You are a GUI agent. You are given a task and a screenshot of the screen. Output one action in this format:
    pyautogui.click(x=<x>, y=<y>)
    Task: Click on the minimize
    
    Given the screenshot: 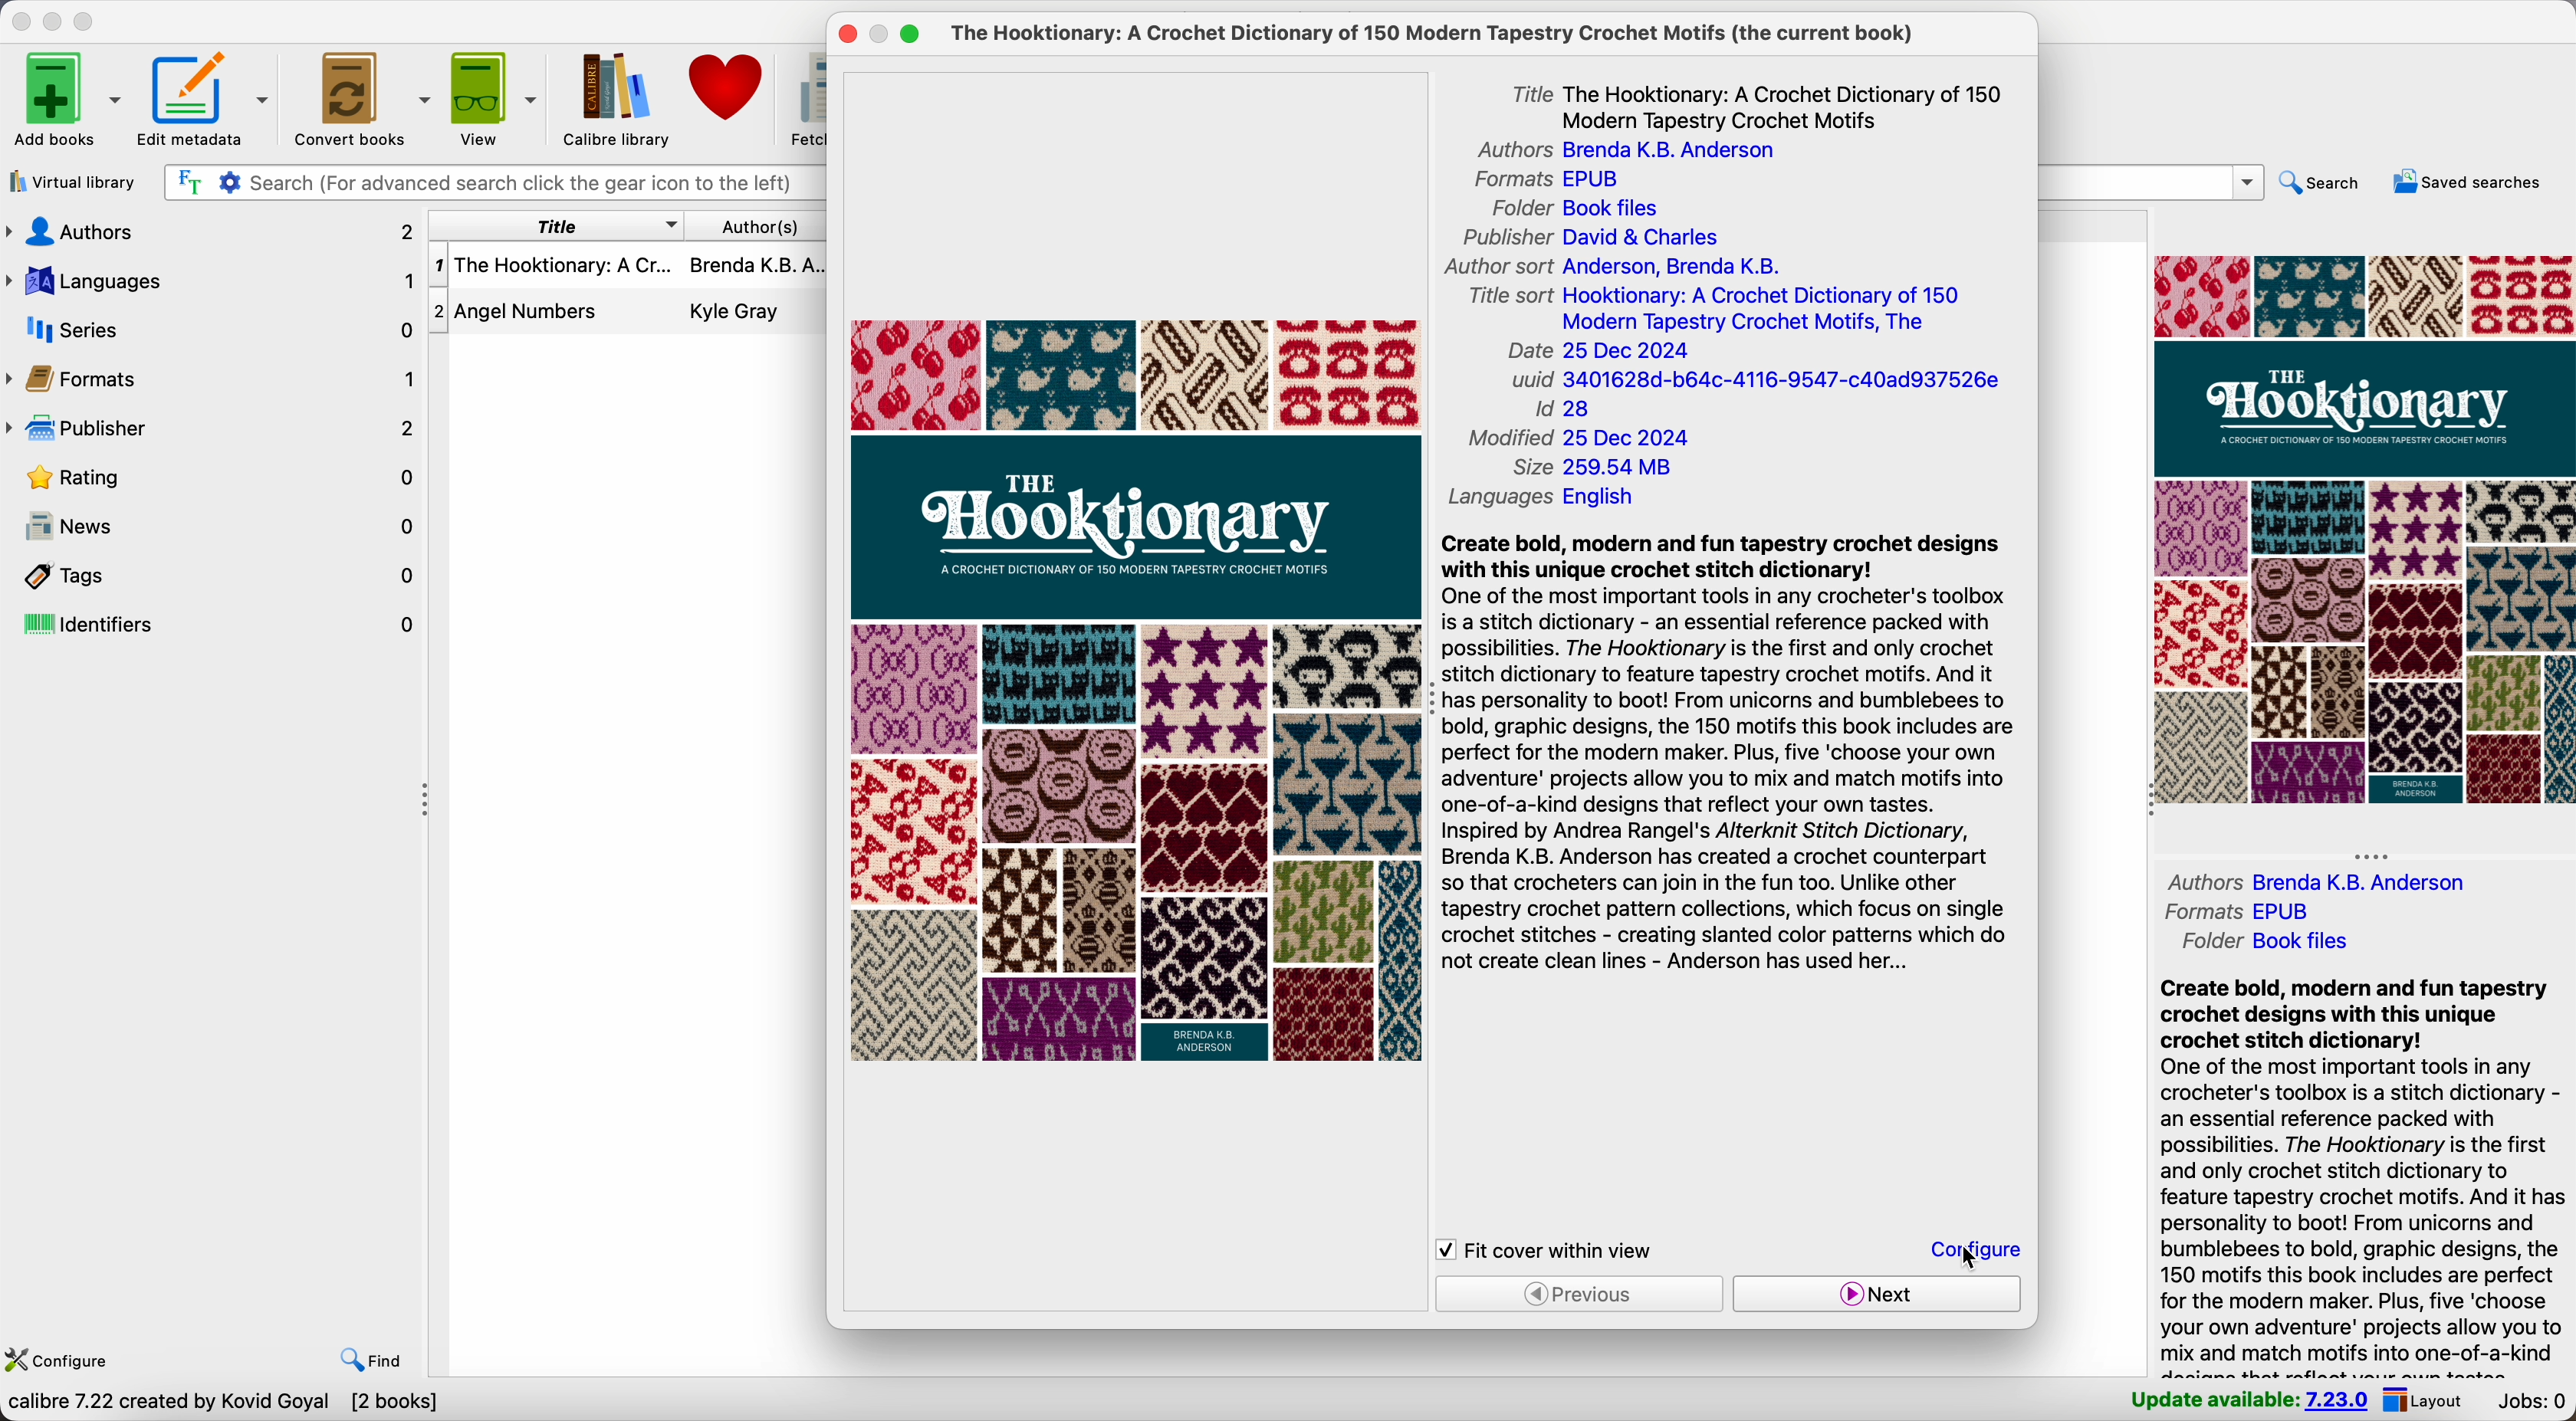 What is the action you would take?
    pyautogui.click(x=57, y=20)
    